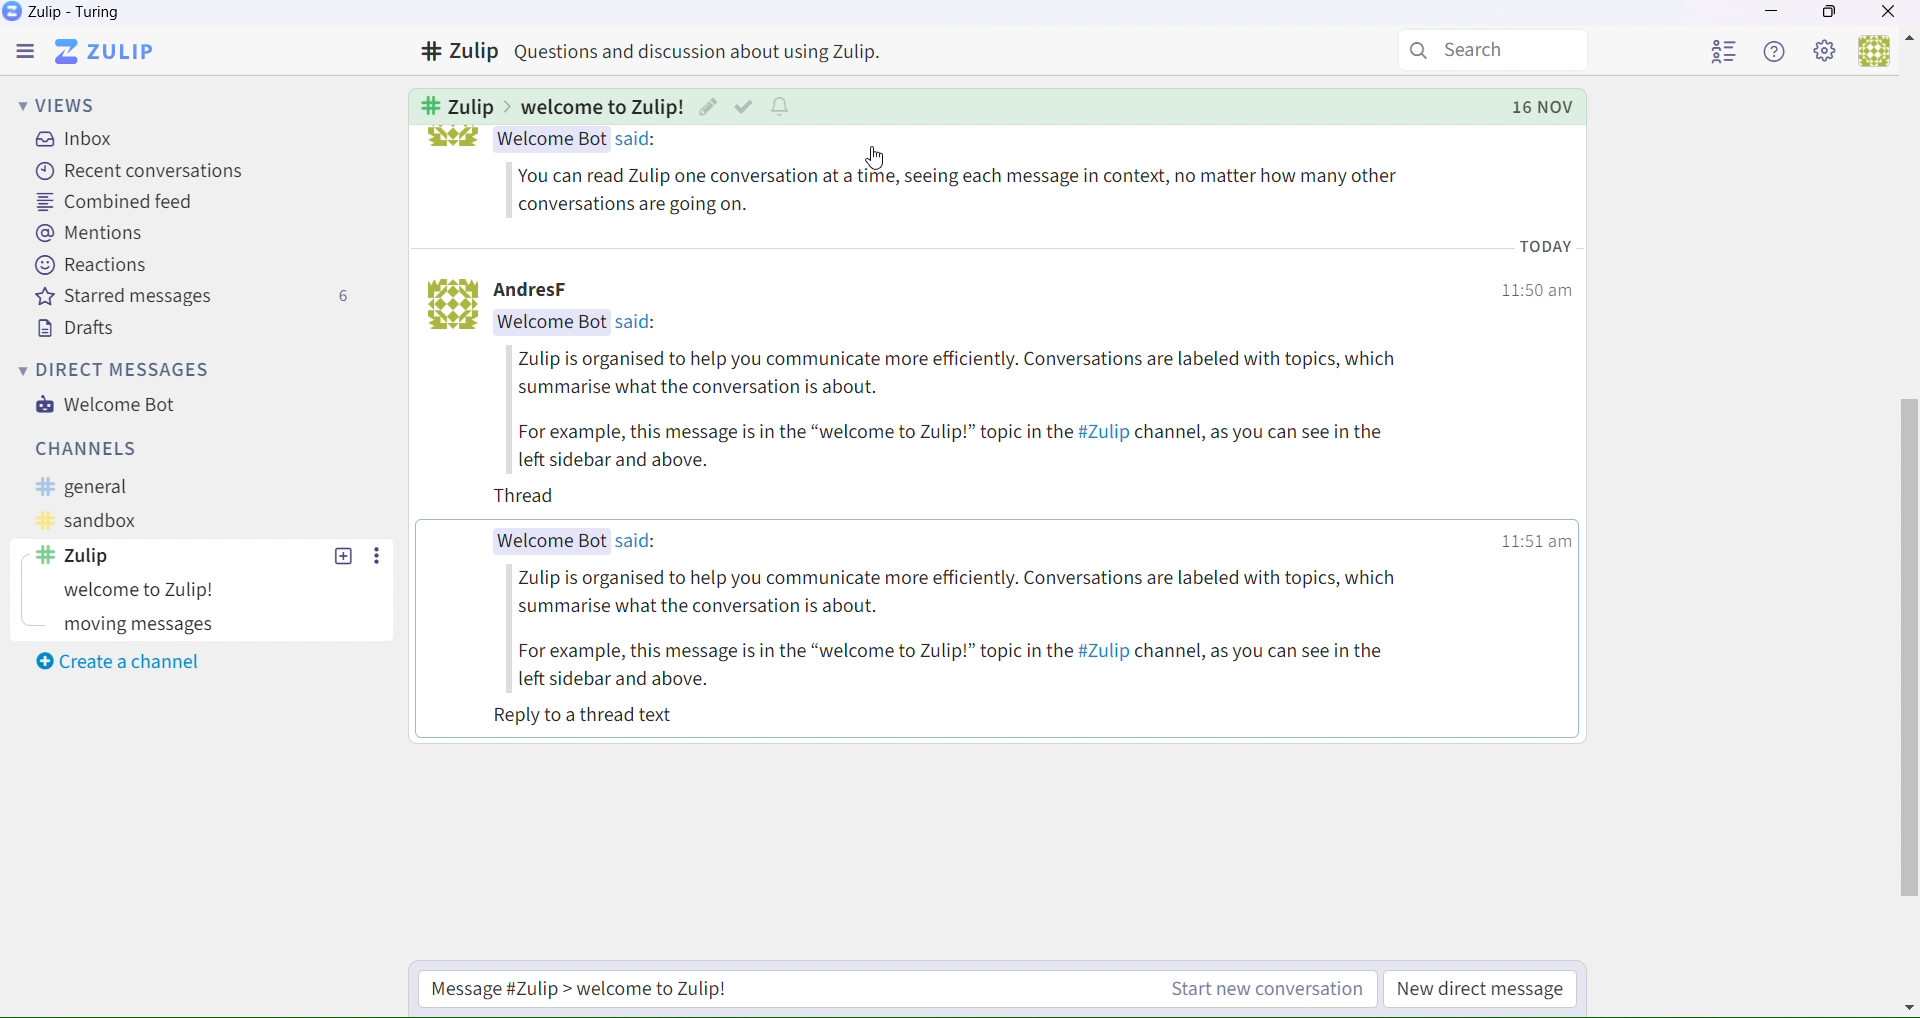 This screenshot has width=1920, height=1018. What do you see at coordinates (1831, 16) in the screenshot?
I see `Box` at bounding box center [1831, 16].